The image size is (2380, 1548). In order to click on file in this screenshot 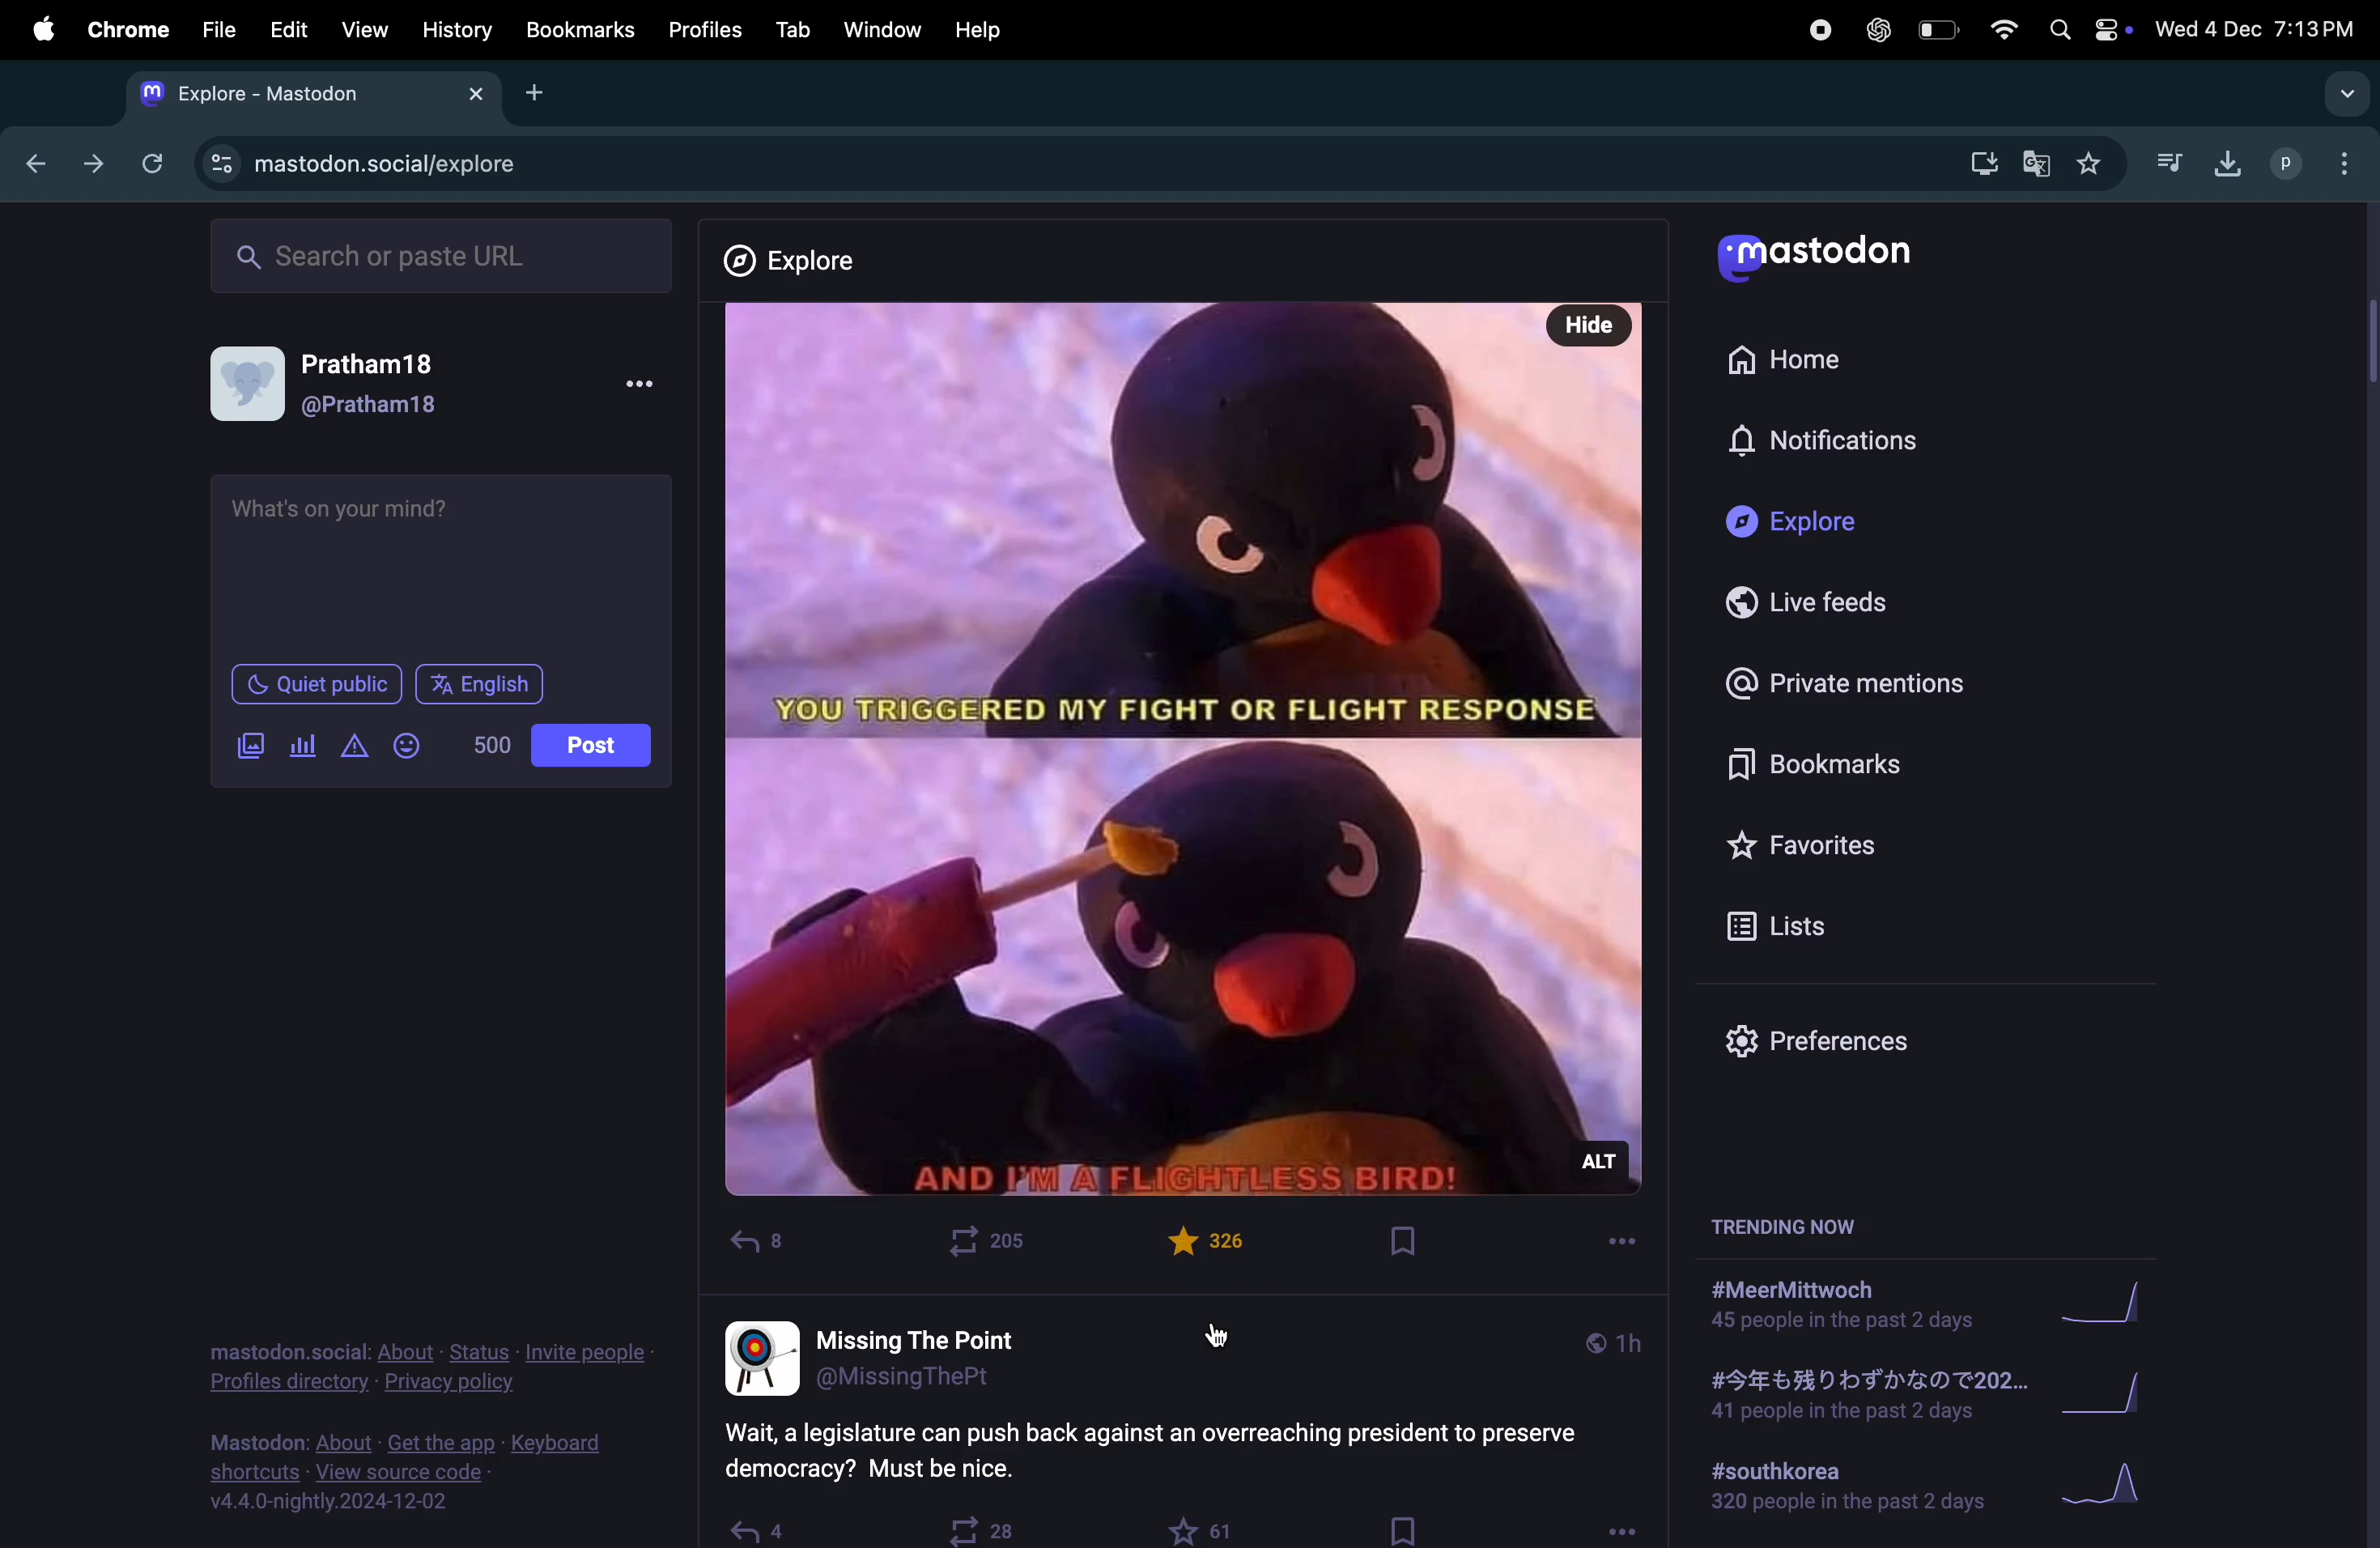, I will do `click(215, 32)`.